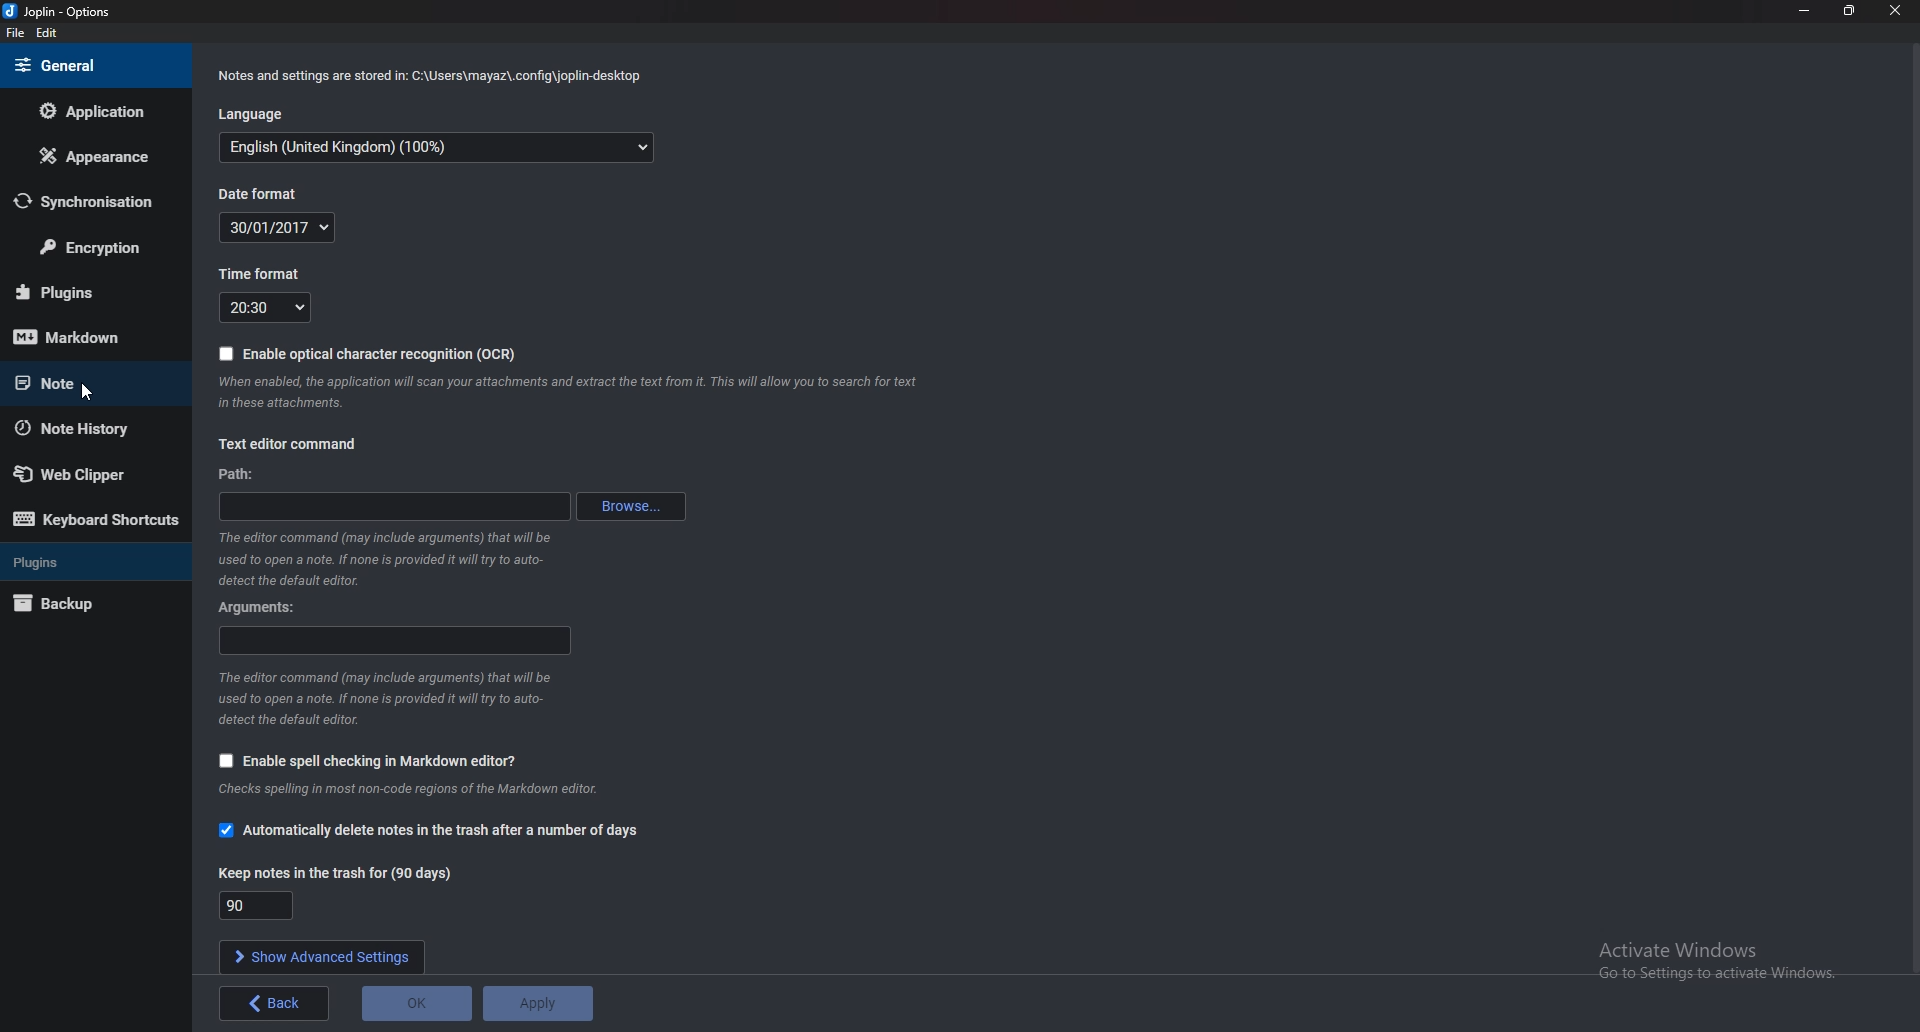 The width and height of the screenshot is (1920, 1032). Describe the element at coordinates (225, 761) in the screenshot. I see `Checkbox ` at that location.